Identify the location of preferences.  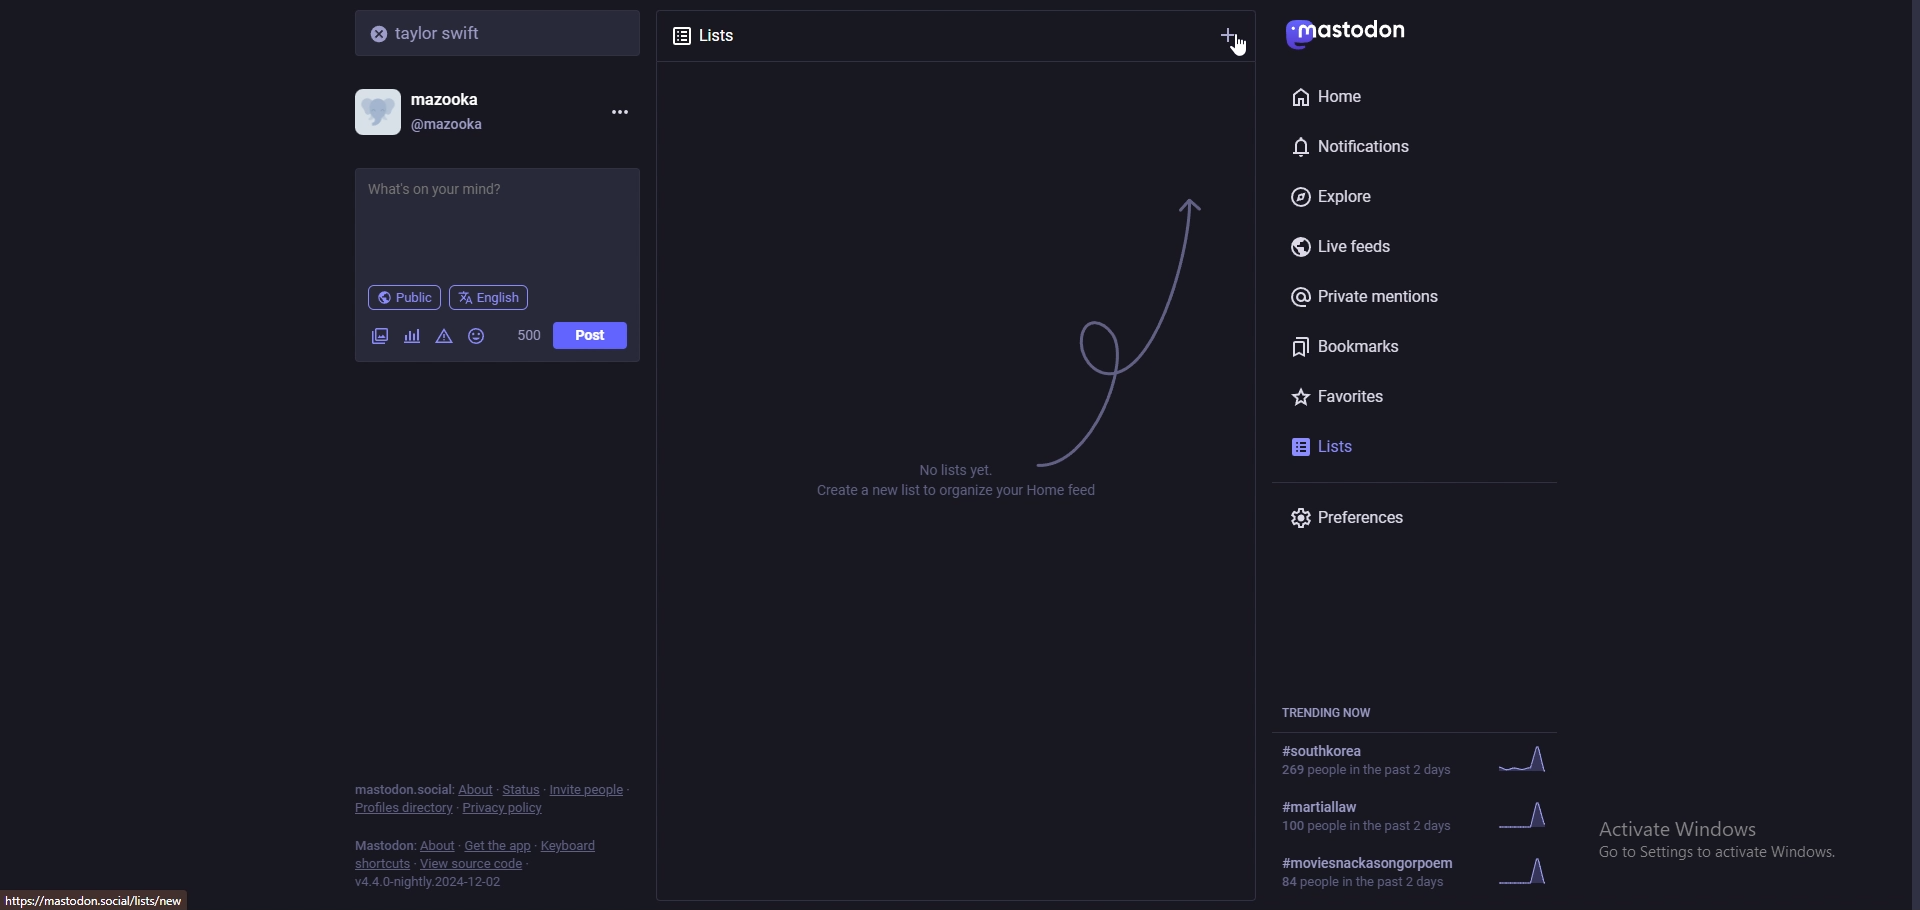
(1420, 517).